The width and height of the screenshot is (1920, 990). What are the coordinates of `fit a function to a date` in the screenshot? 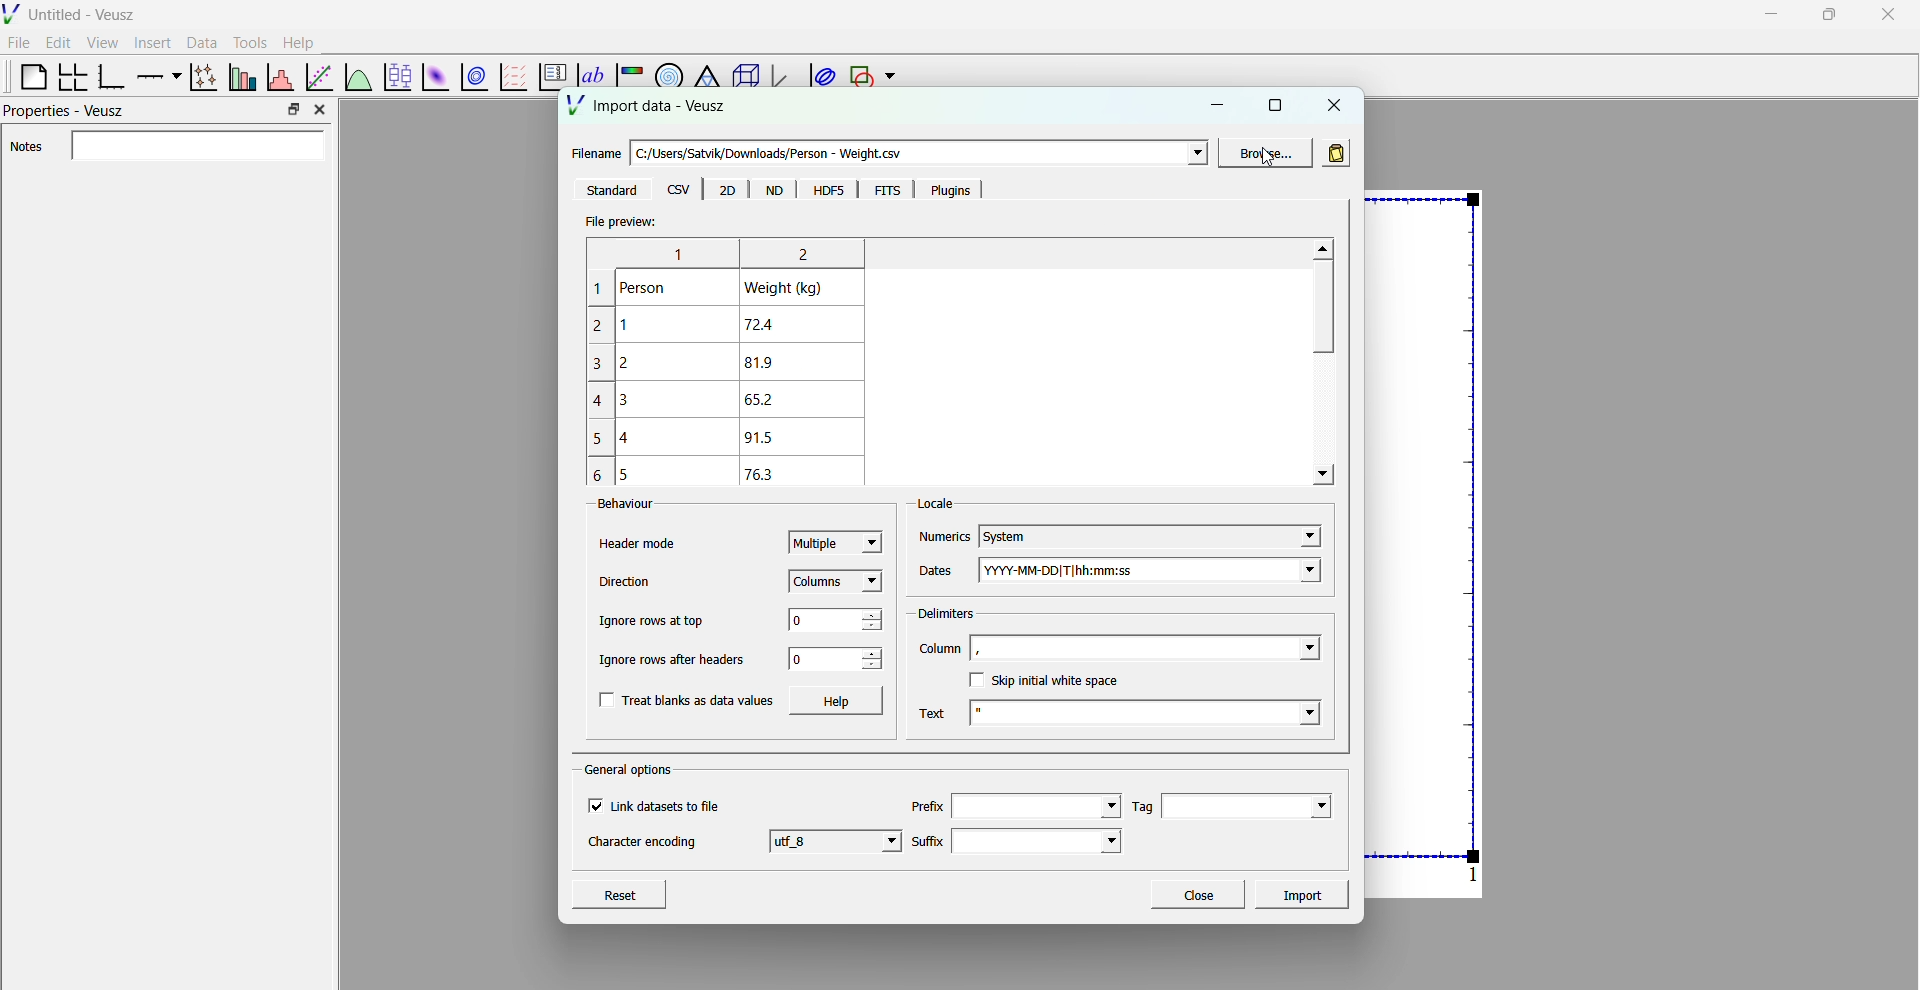 It's located at (319, 76).